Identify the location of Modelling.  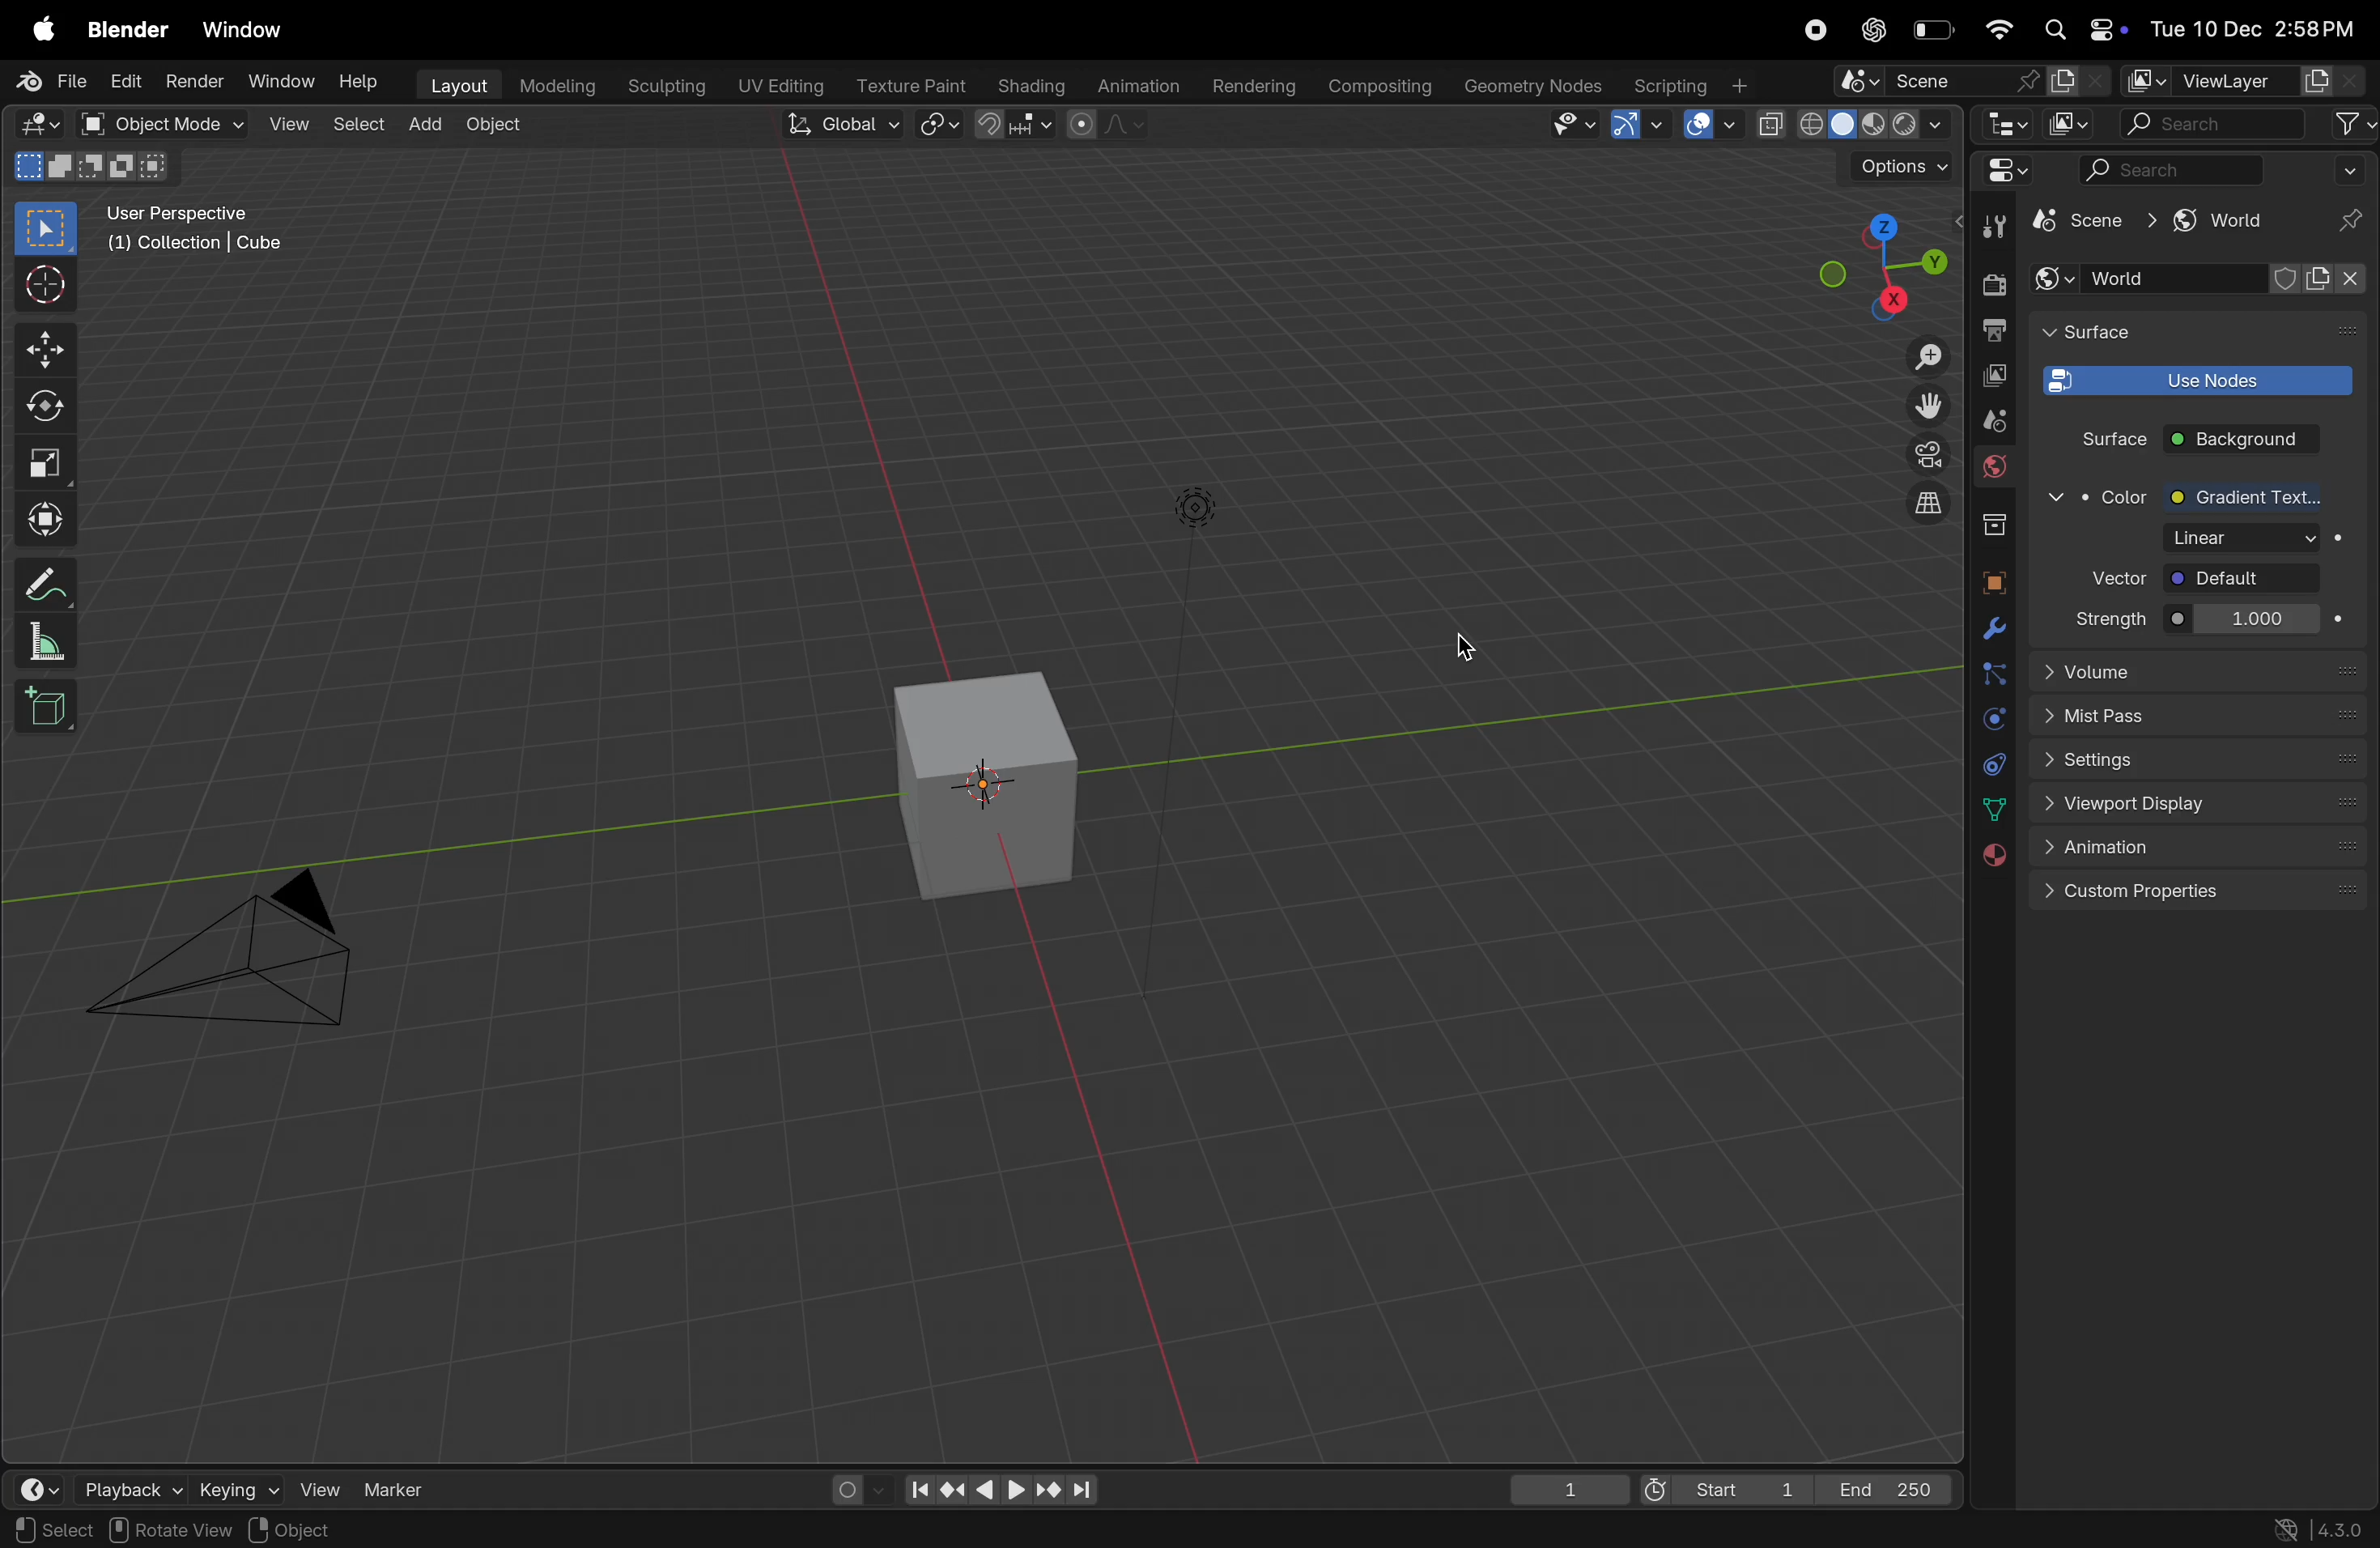
(558, 85).